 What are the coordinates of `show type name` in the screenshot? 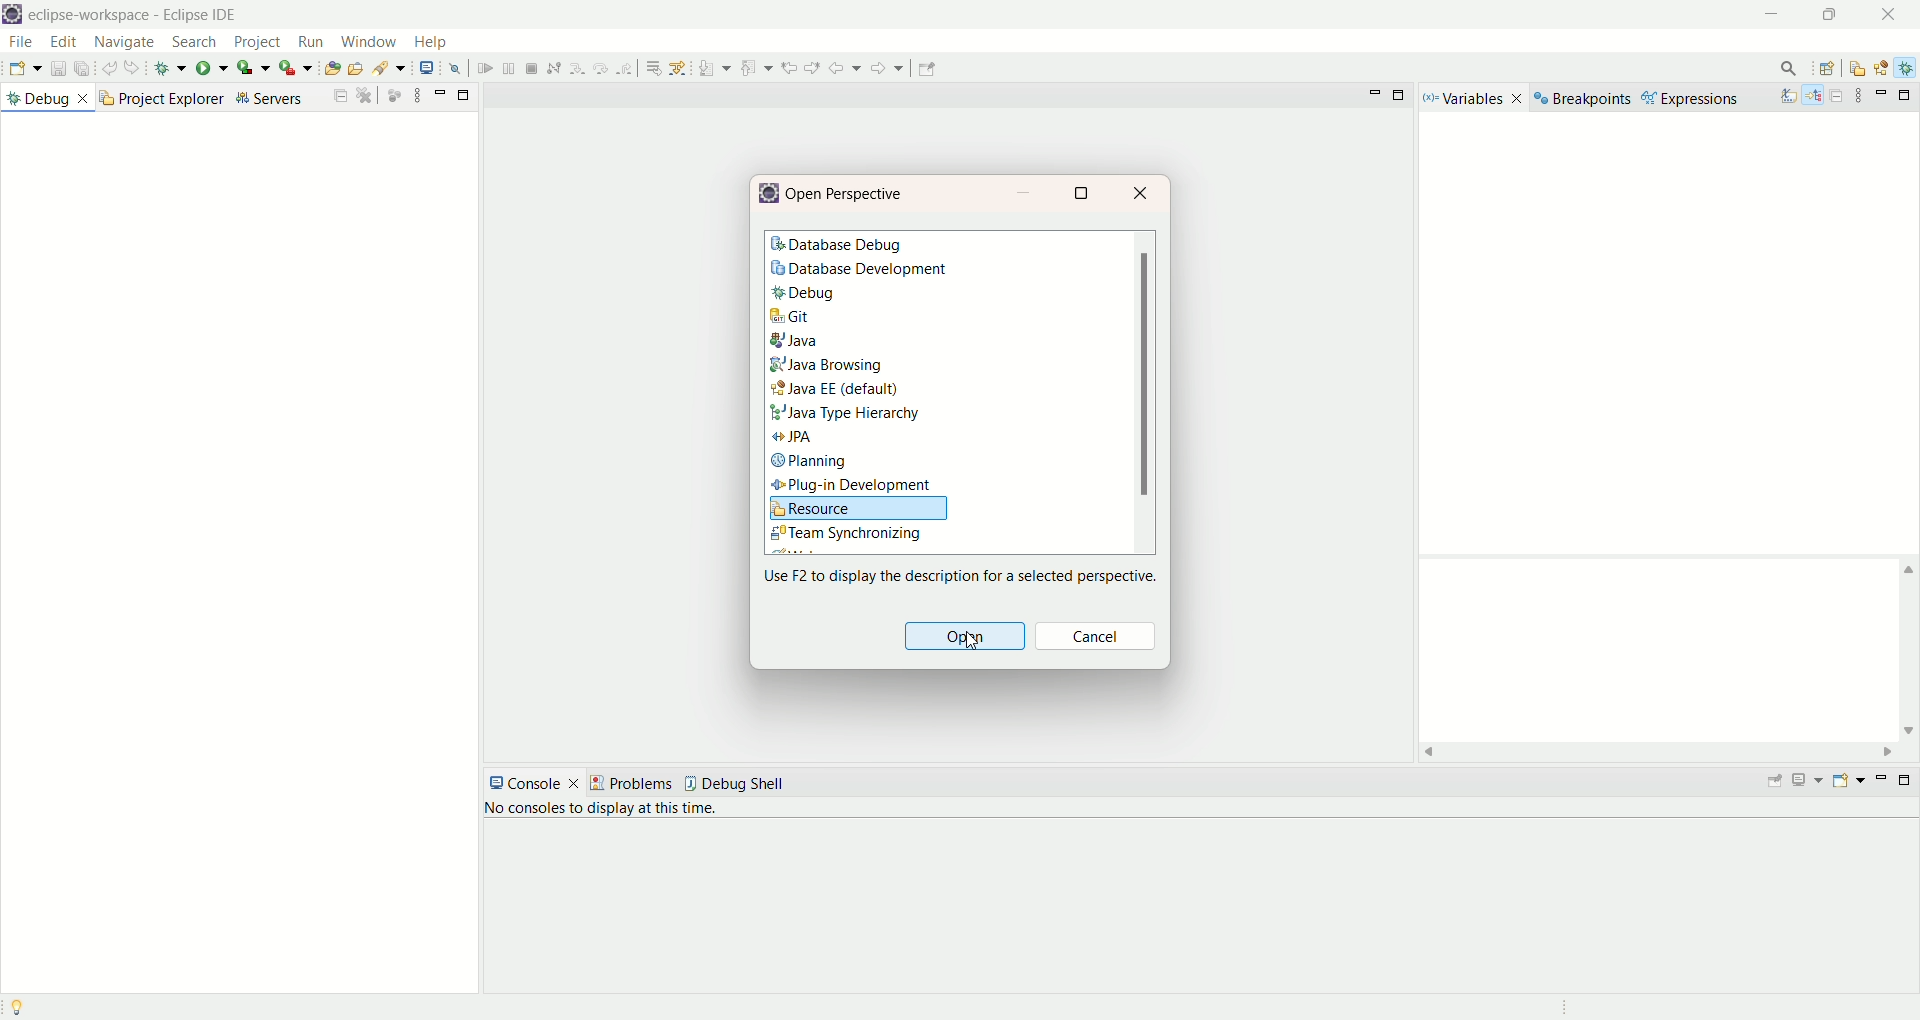 It's located at (1786, 95).